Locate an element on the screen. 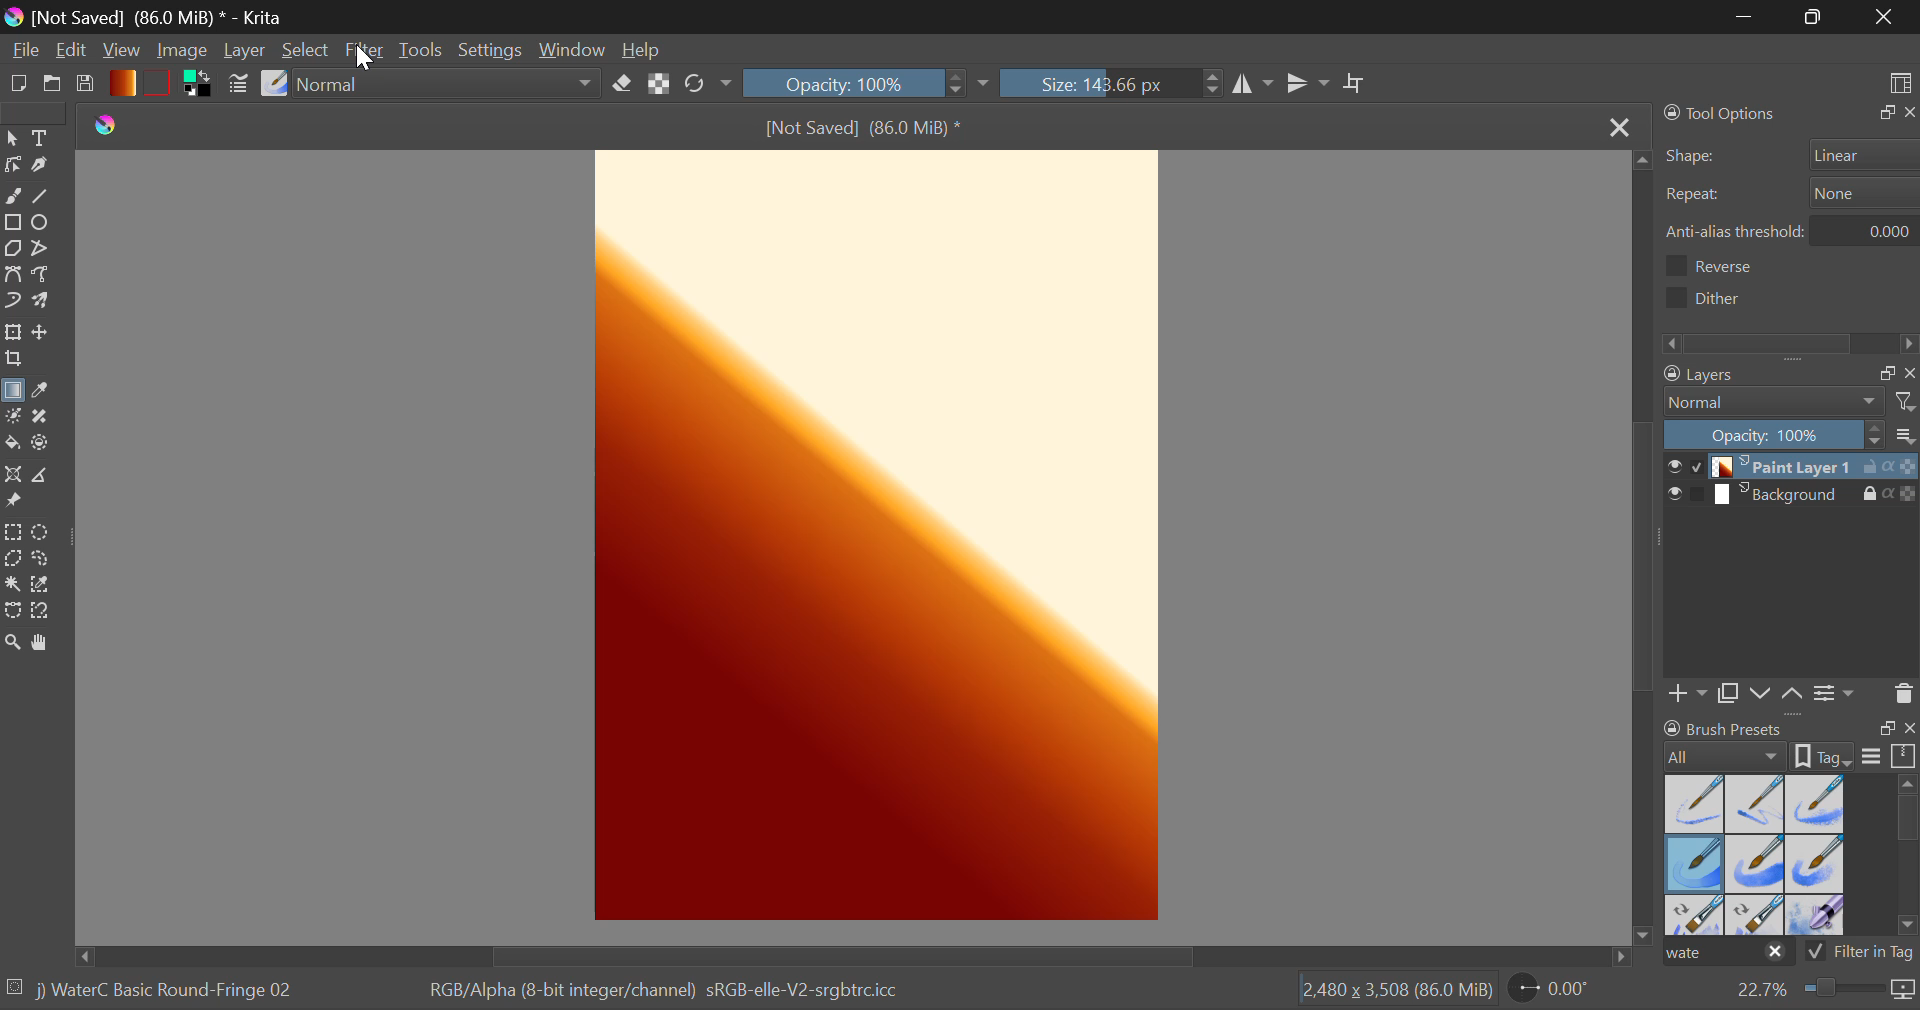 The height and width of the screenshot is (1010, 1920). Settings is located at coordinates (491, 50).